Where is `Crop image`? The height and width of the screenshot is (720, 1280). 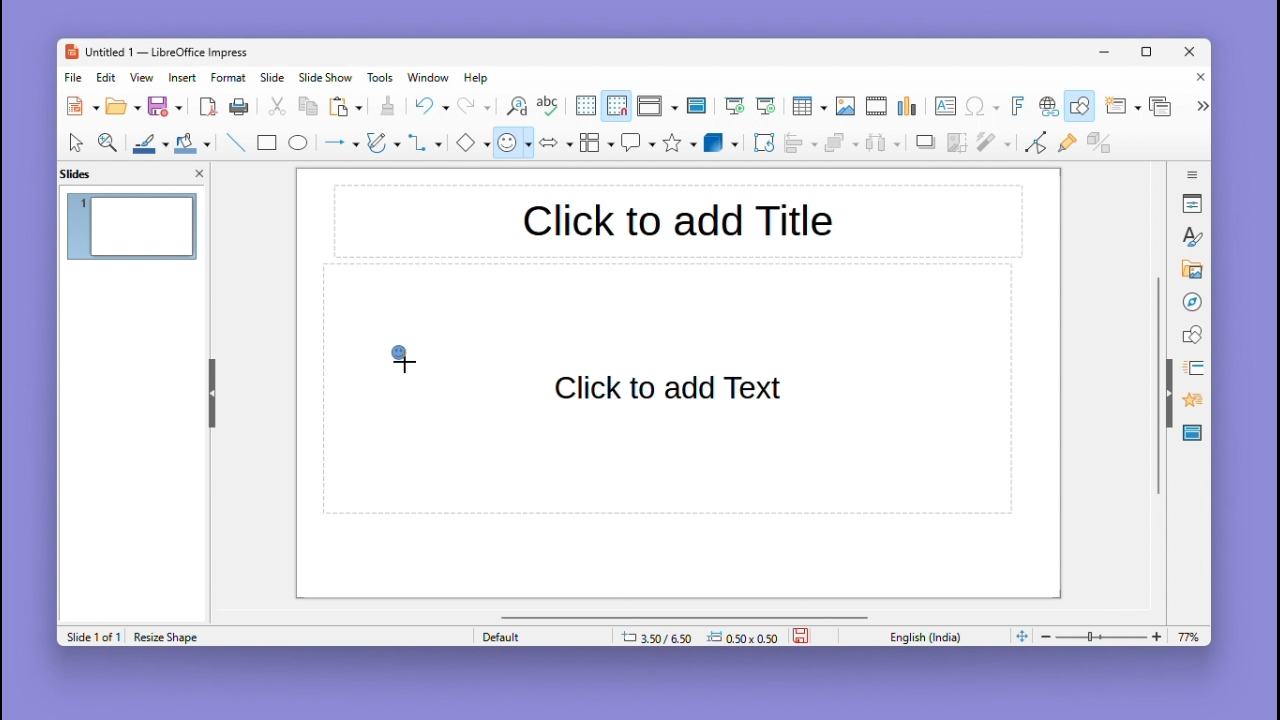 Crop image is located at coordinates (958, 147).